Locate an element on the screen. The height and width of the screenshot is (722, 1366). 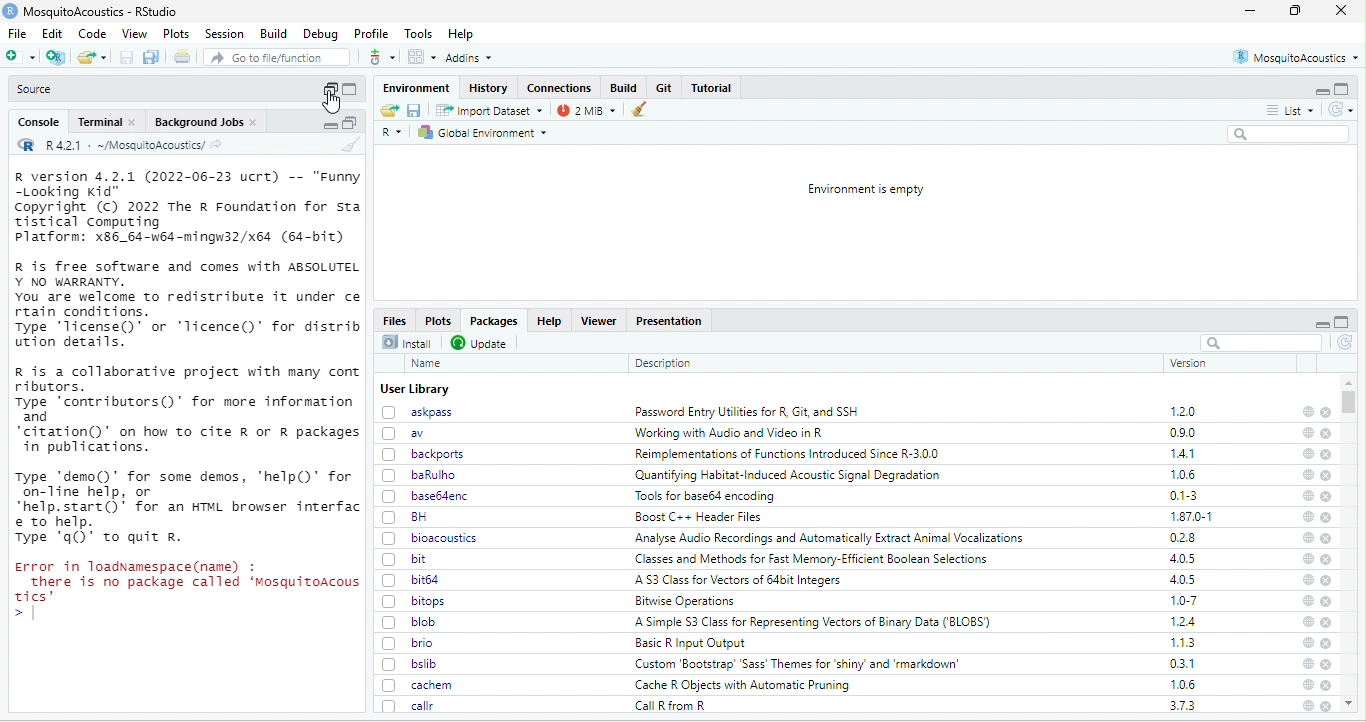
open an existing file is located at coordinates (93, 56).